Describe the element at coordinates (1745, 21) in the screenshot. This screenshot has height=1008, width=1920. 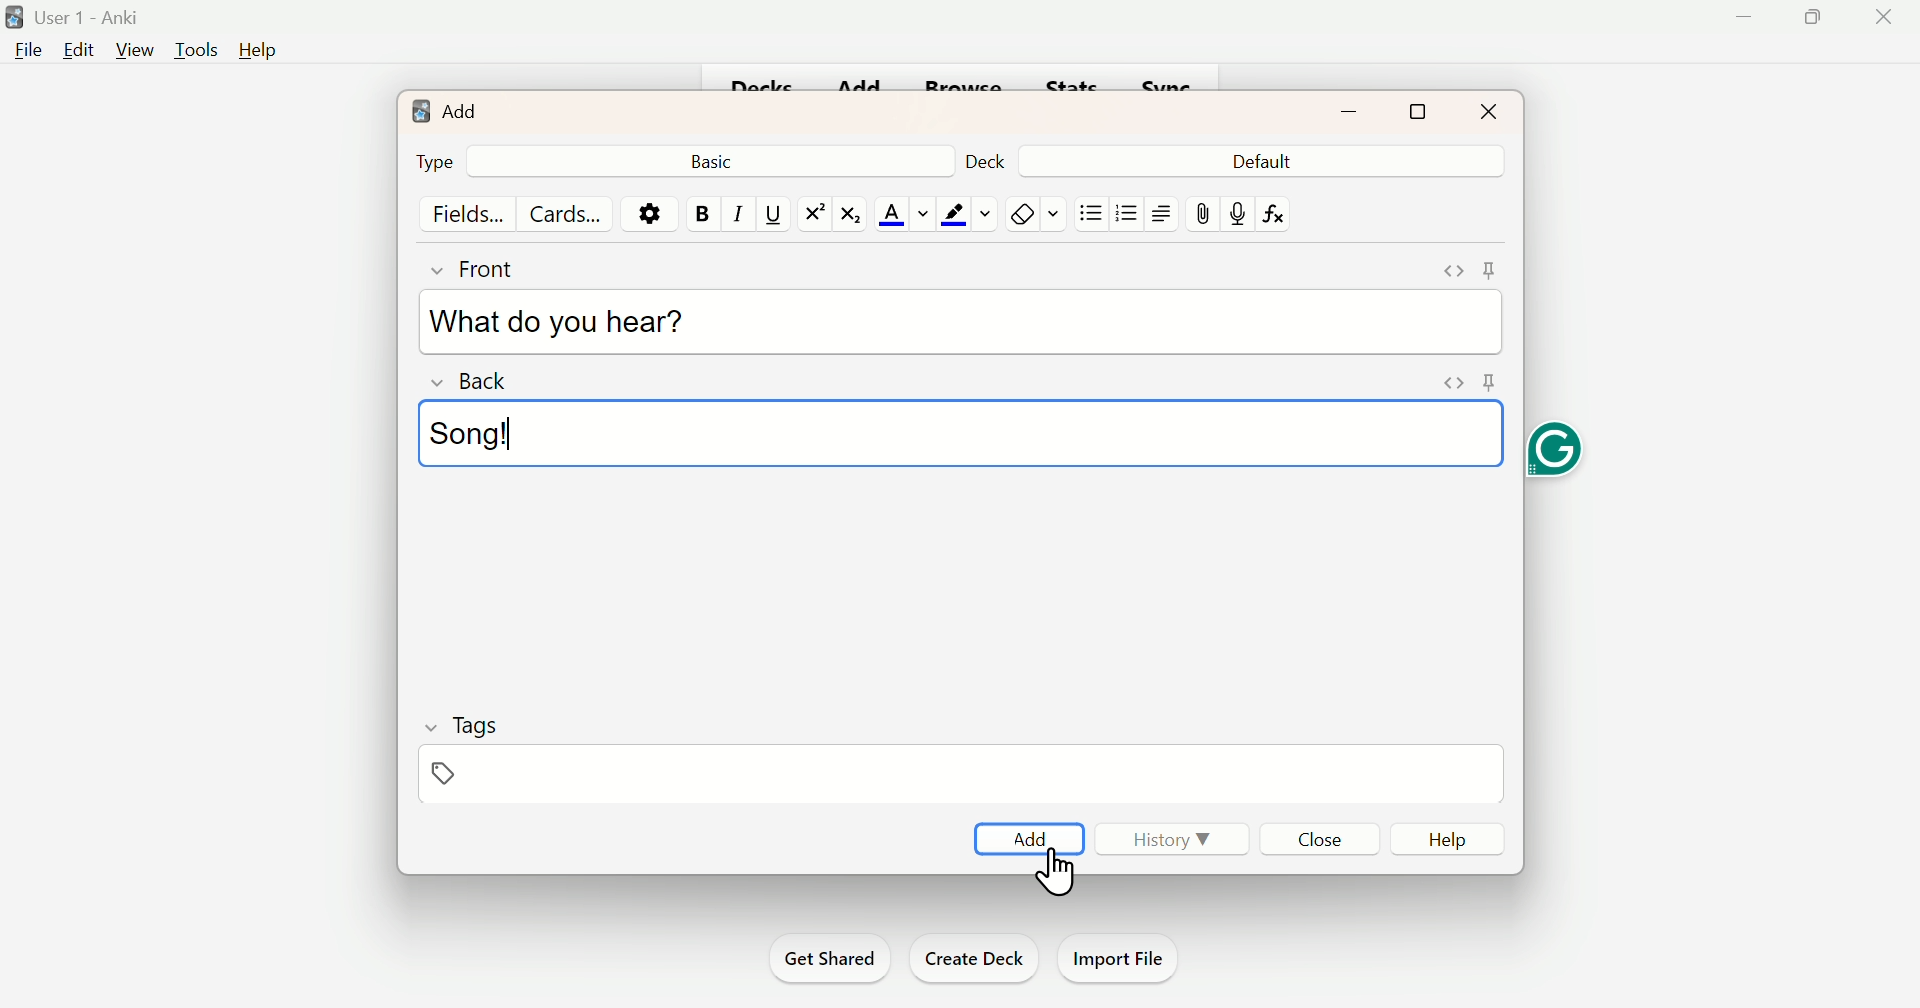
I see `Minimize` at that location.